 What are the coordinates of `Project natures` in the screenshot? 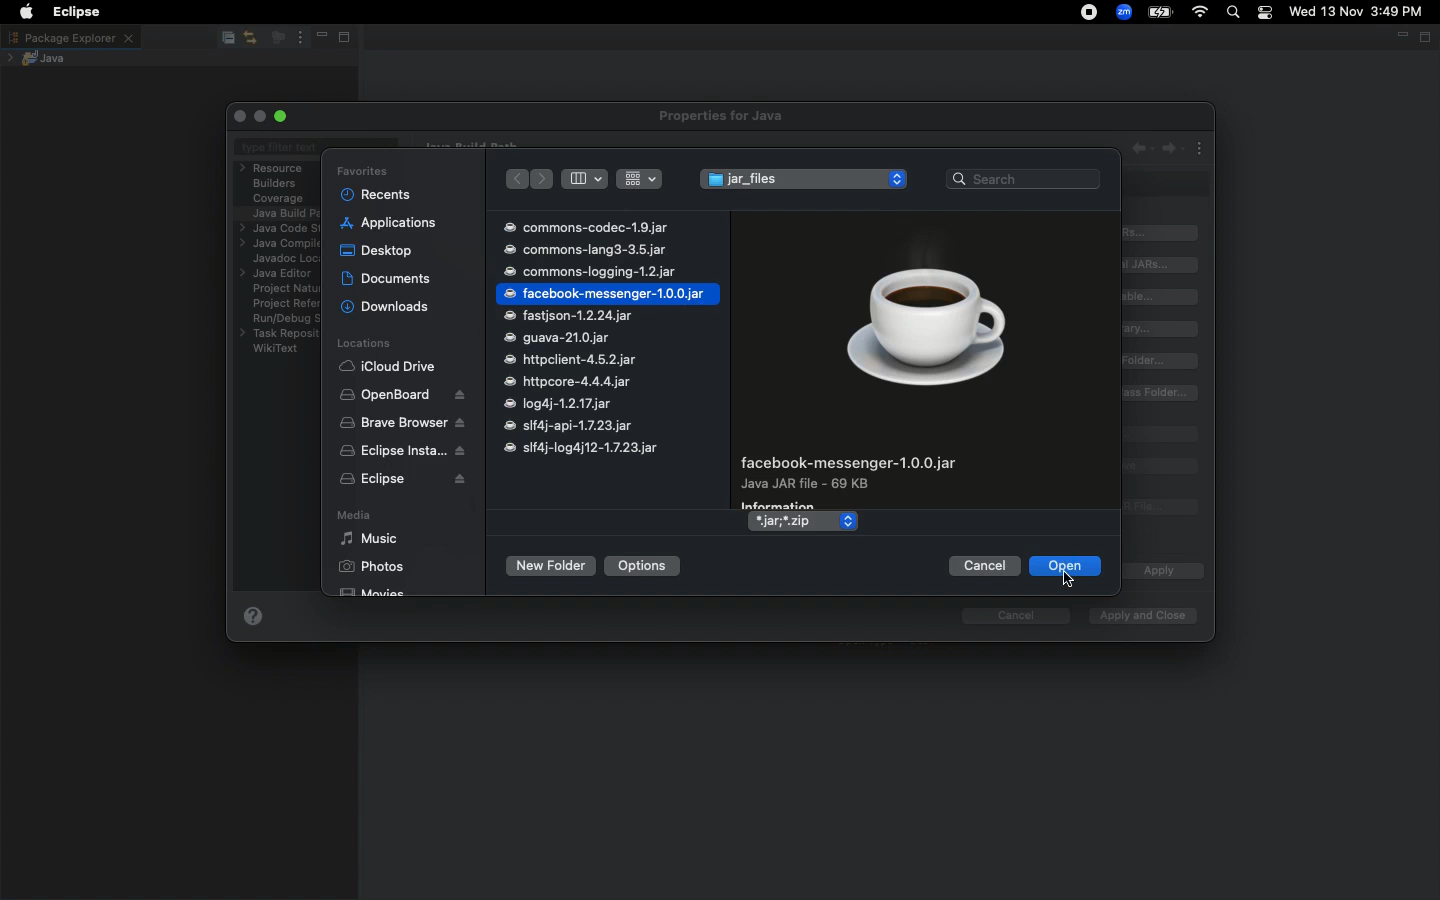 It's located at (280, 291).